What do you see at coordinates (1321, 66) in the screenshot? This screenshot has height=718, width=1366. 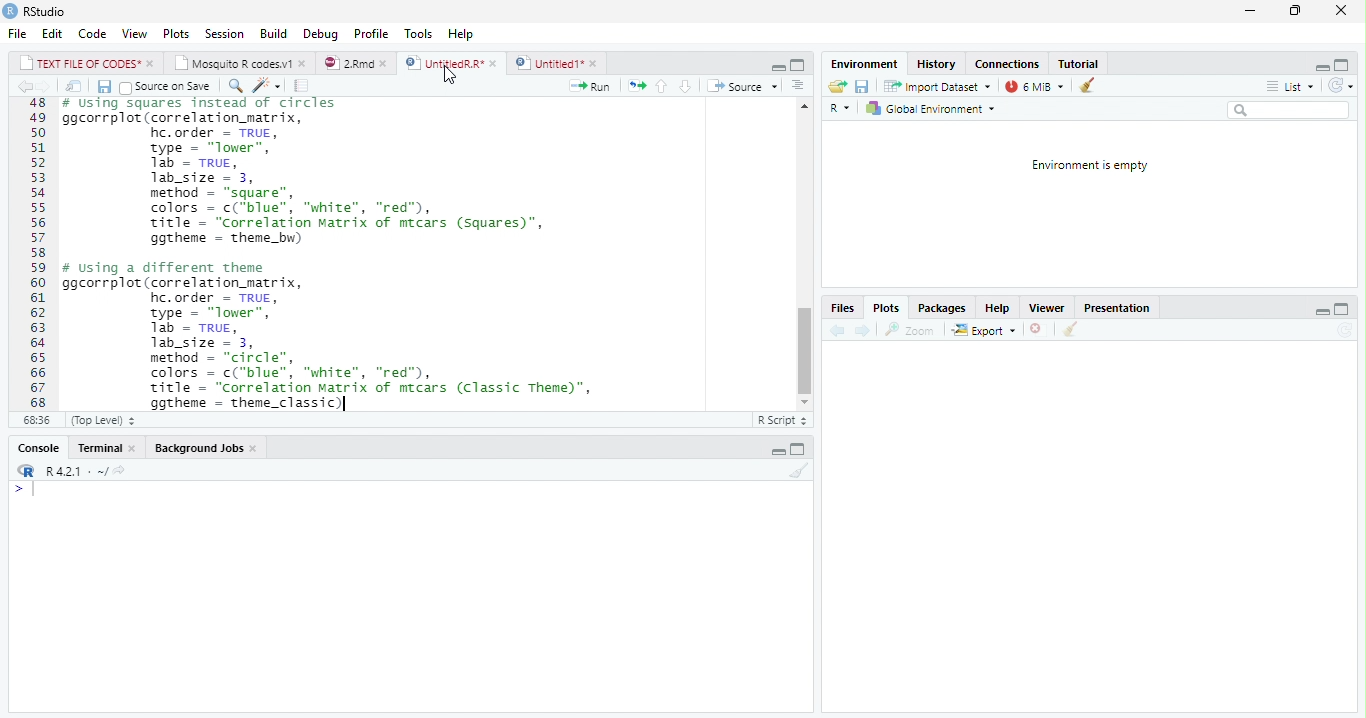 I see `hide r script` at bounding box center [1321, 66].